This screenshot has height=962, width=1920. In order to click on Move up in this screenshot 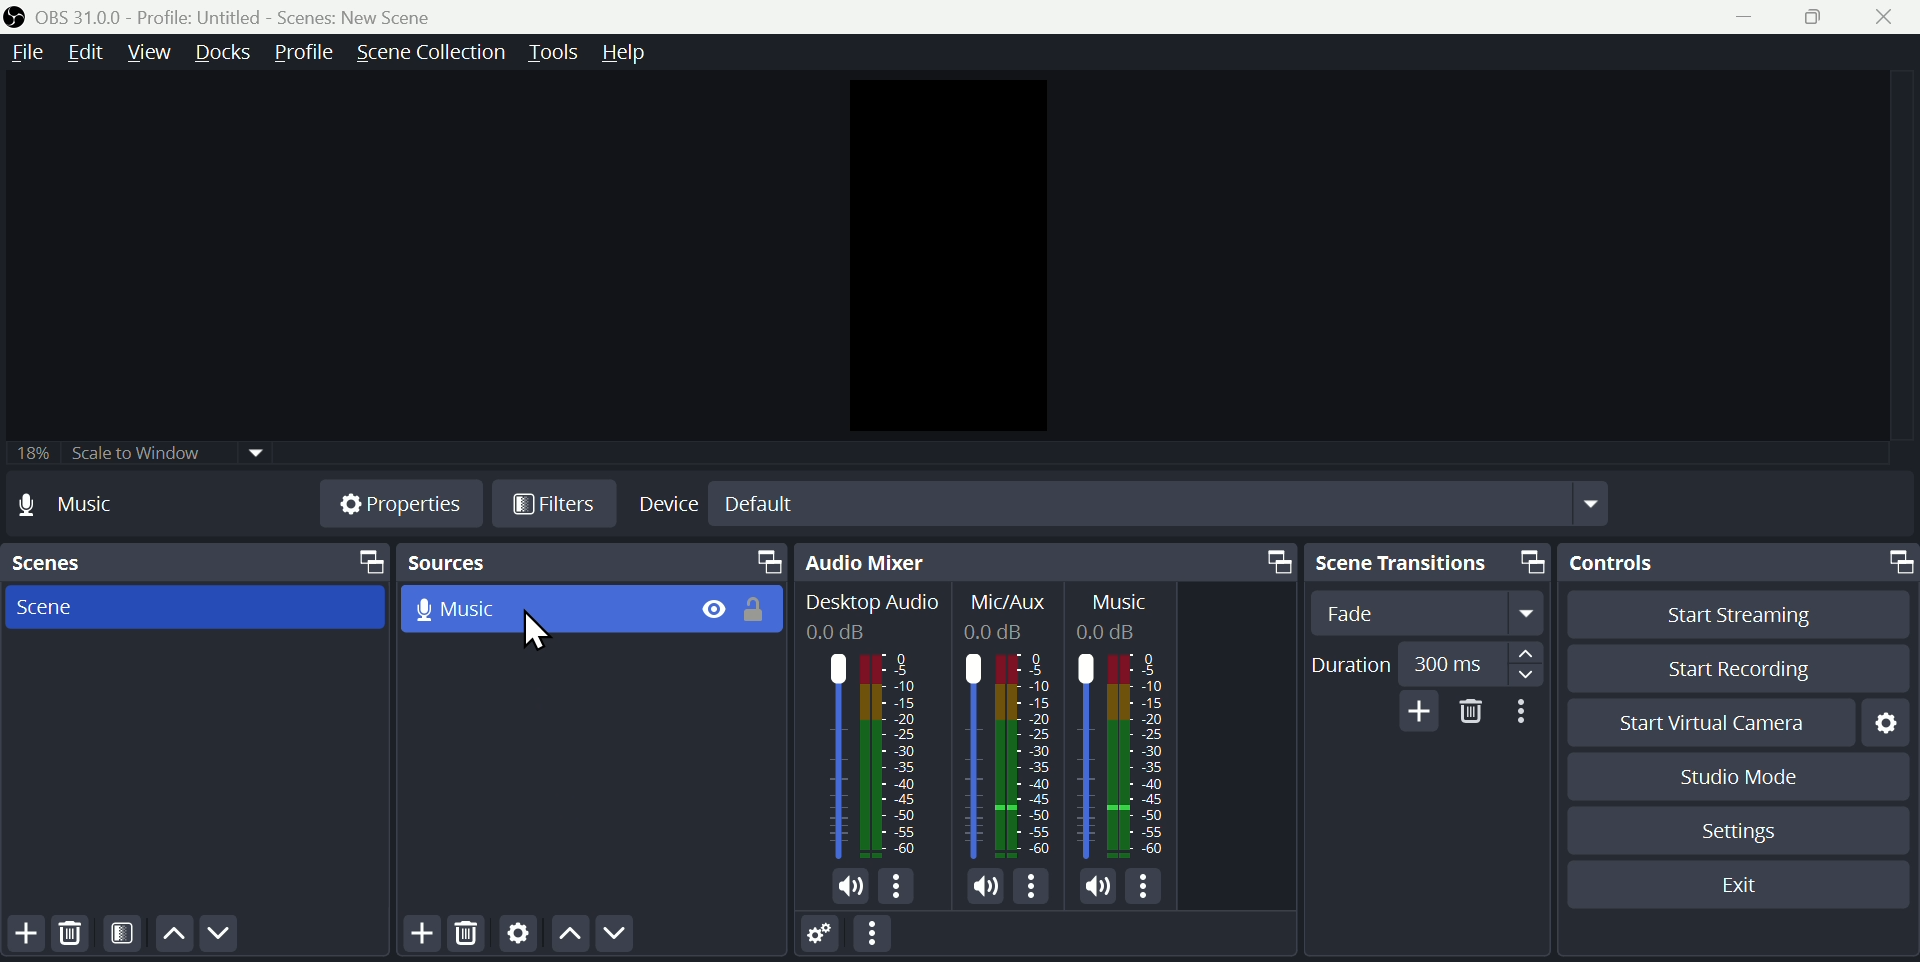, I will do `click(174, 932)`.